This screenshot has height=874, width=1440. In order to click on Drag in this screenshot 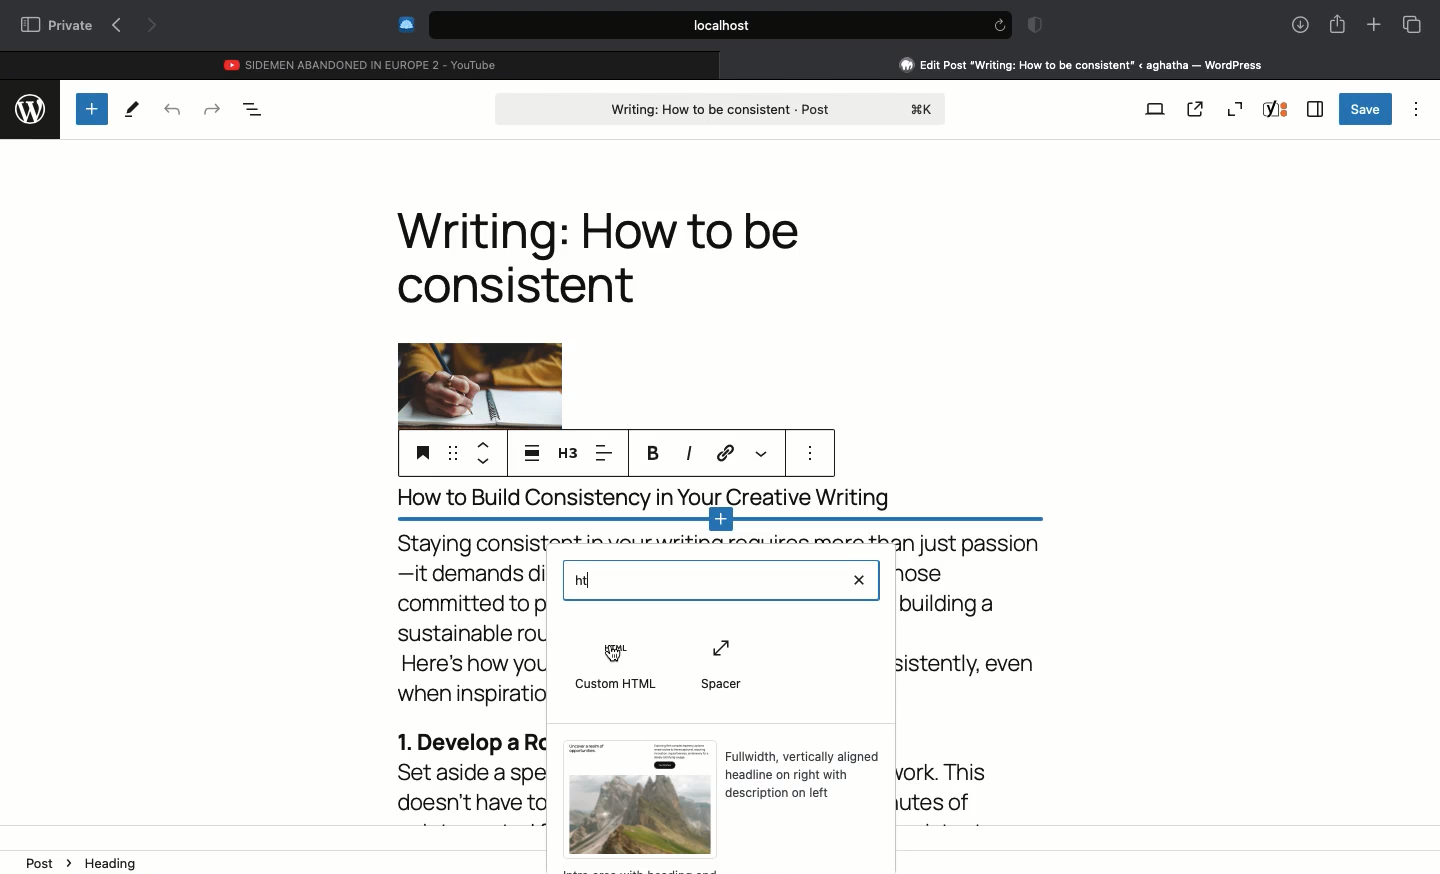, I will do `click(452, 454)`.